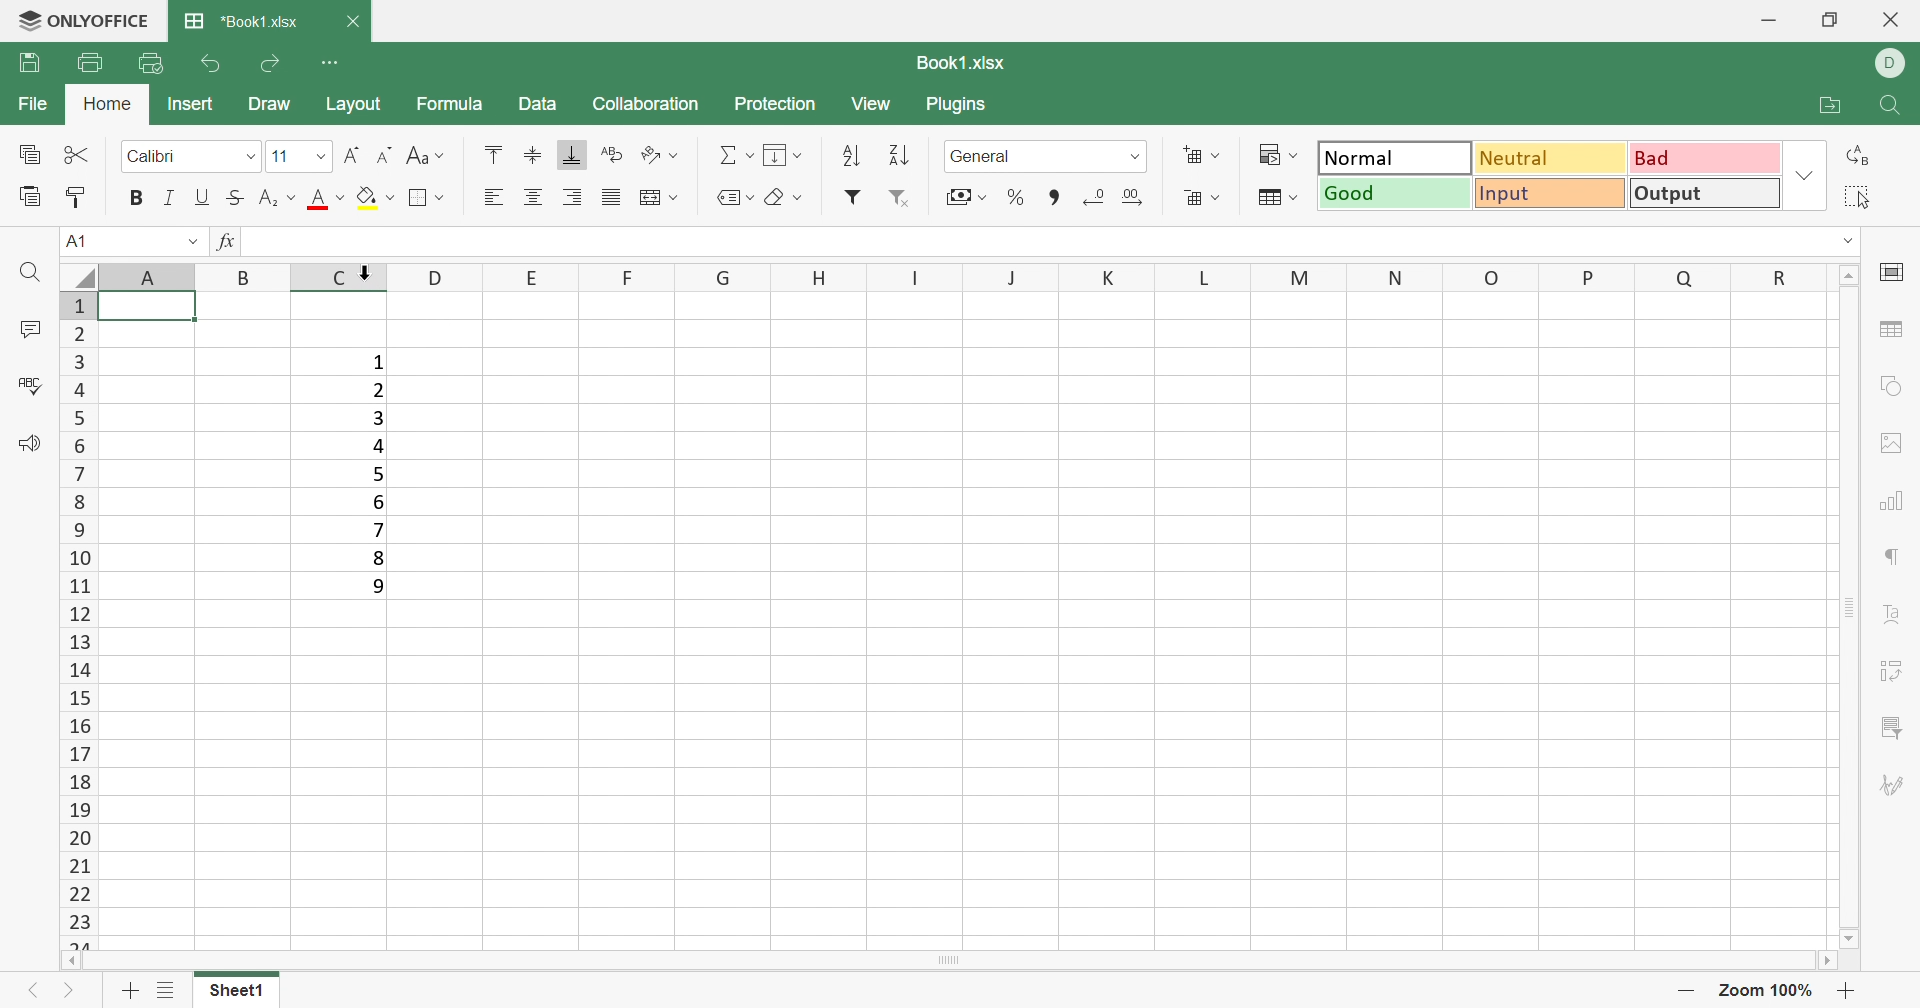  What do you see at coordinates (1897, 503) in the screenshot?
I see `Chart settings` at bounding box center [1897, 503].